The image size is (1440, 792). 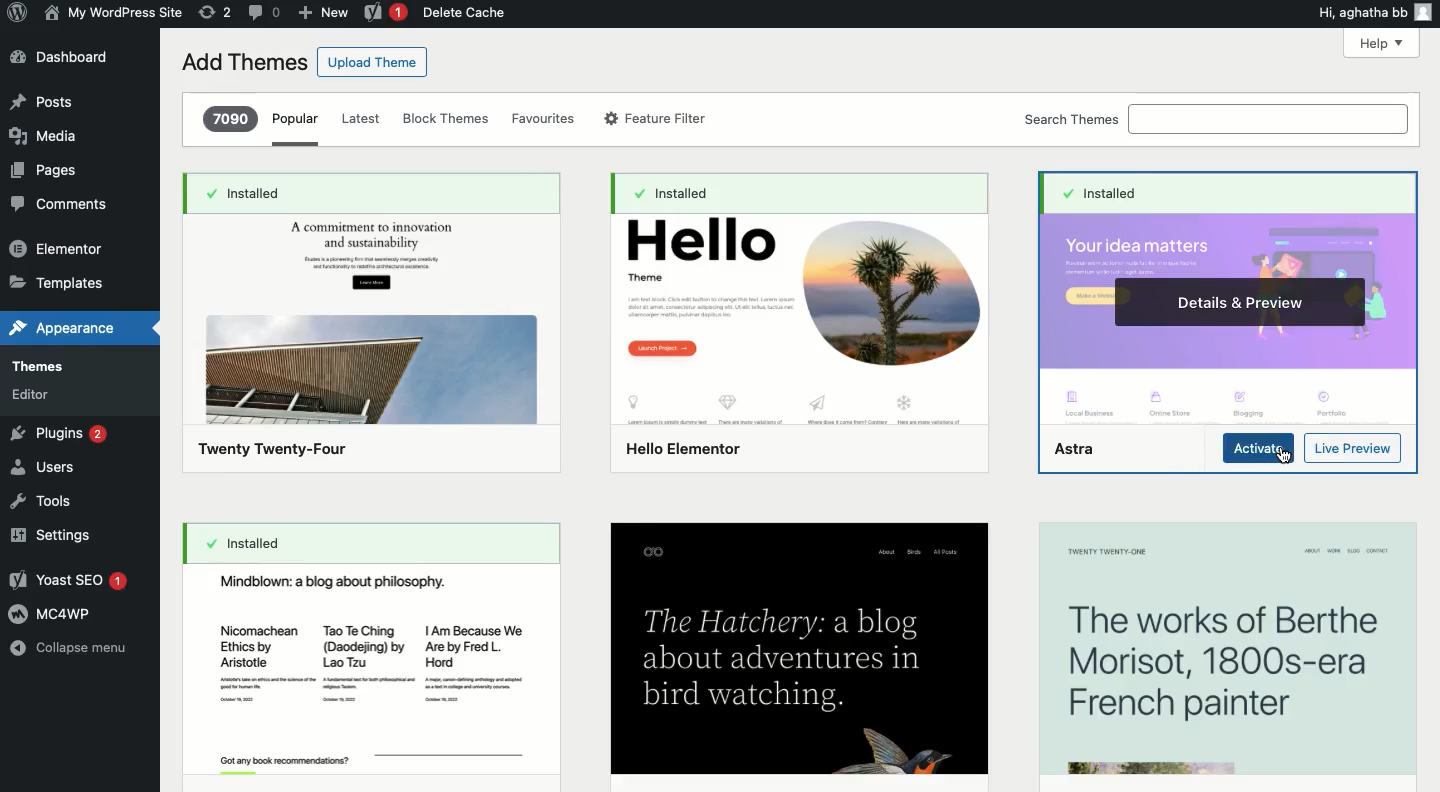 I want to click on Settings, so click(x=51, y=537).